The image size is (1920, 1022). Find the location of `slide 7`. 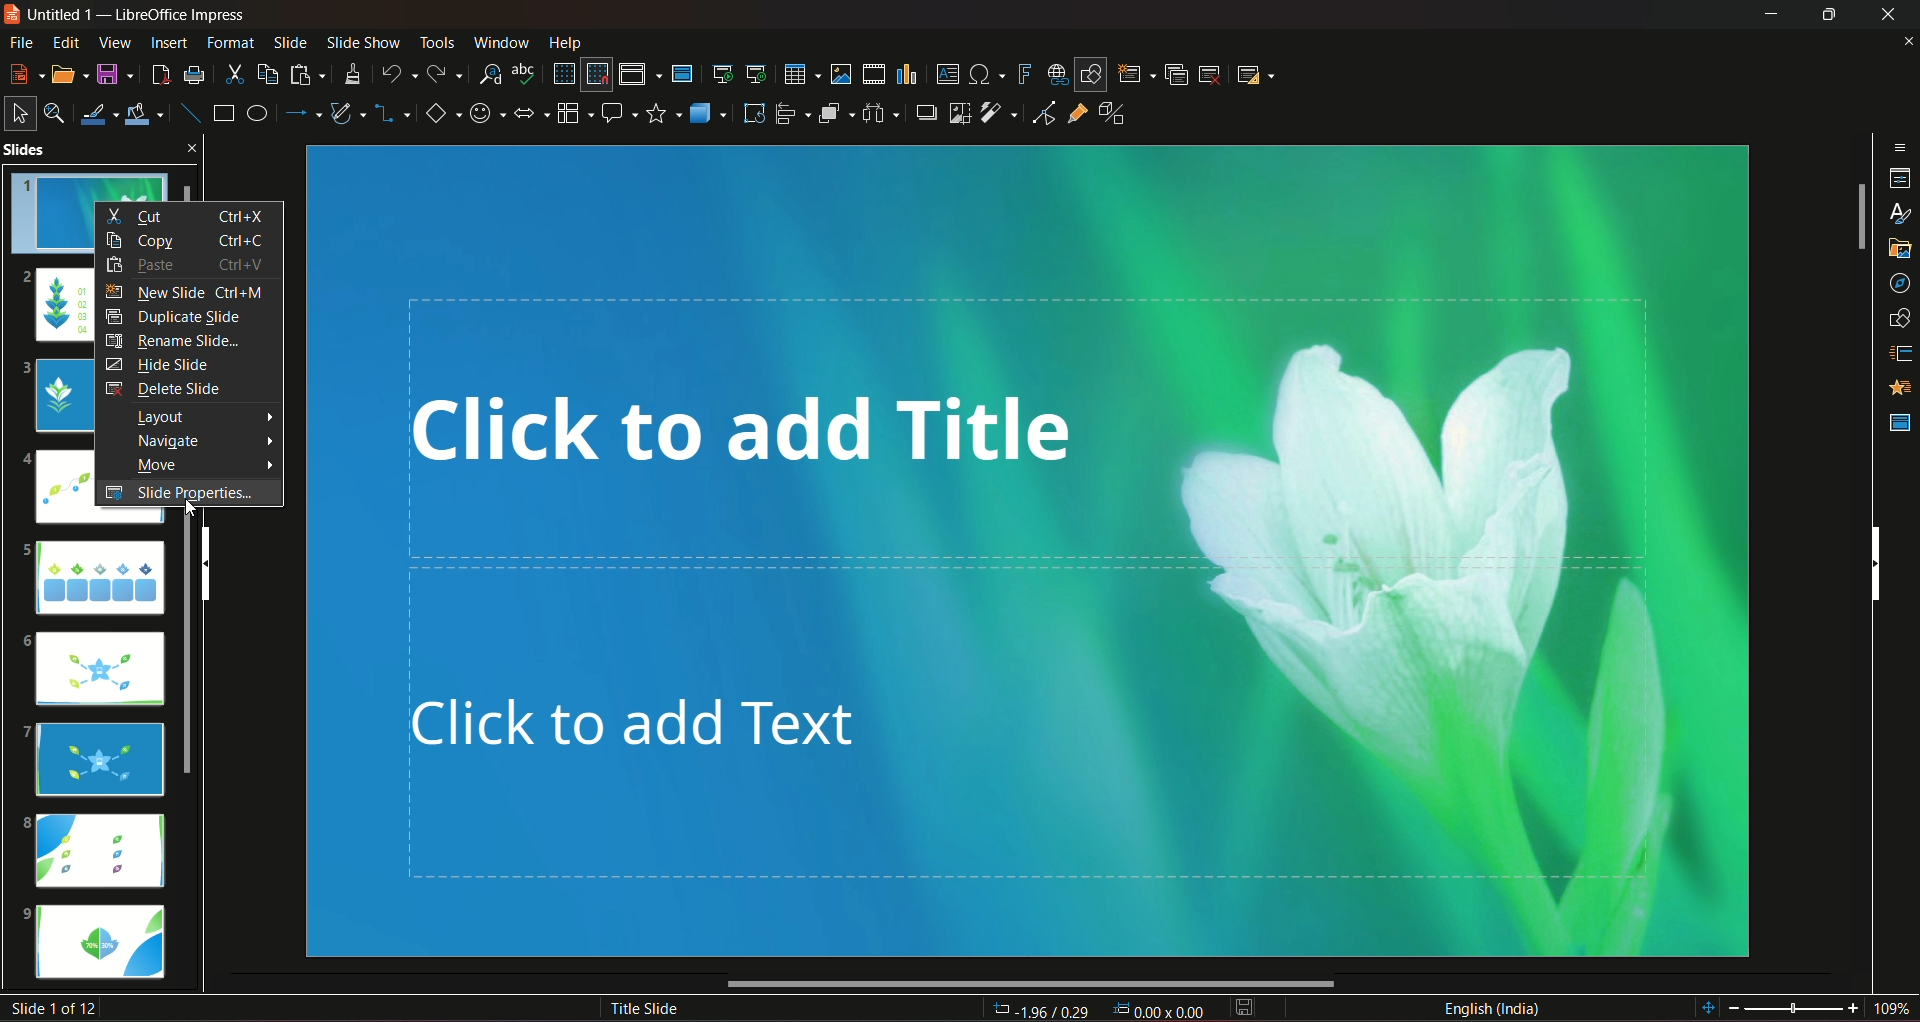

slide 7 is located at coordinates (98, 758).